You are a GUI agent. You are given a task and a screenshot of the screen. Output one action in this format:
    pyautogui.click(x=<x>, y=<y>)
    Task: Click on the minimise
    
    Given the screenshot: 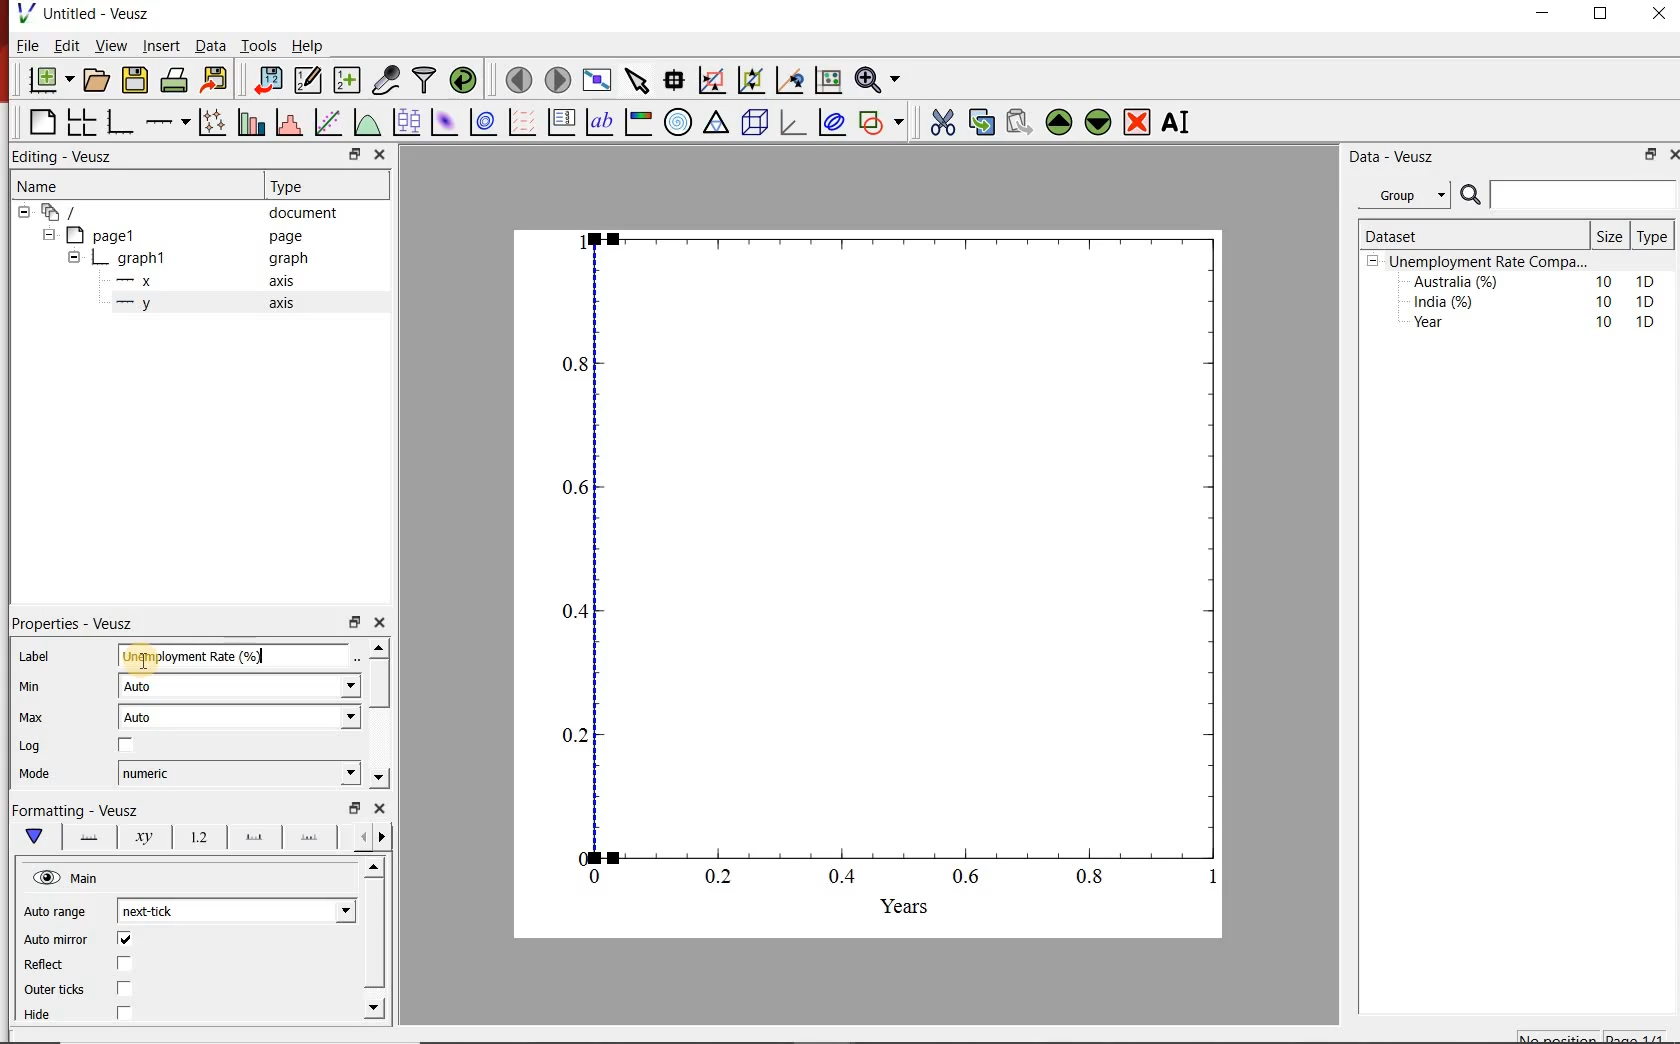 What is the action you would take?
    pyautogui.click(x=1548, y=18)
    